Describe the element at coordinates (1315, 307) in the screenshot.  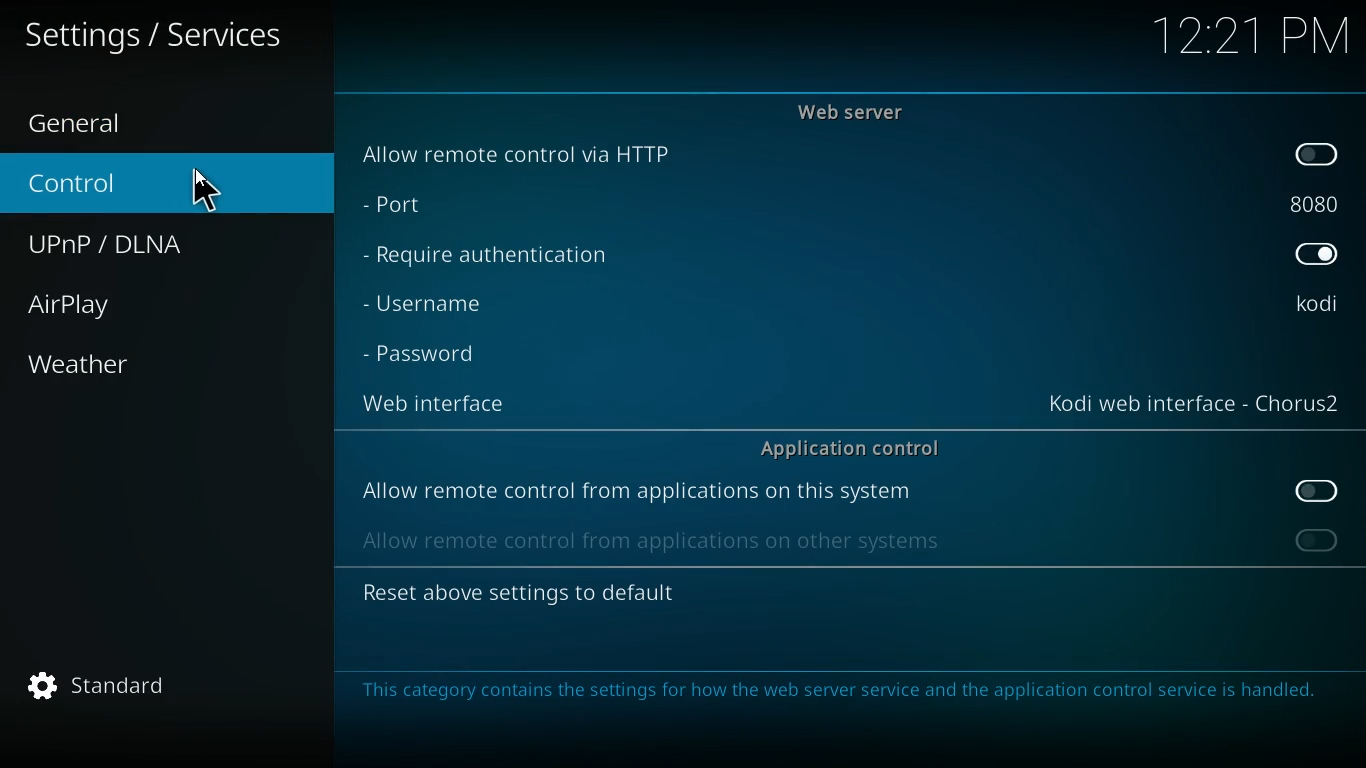
I see `username` at that location.